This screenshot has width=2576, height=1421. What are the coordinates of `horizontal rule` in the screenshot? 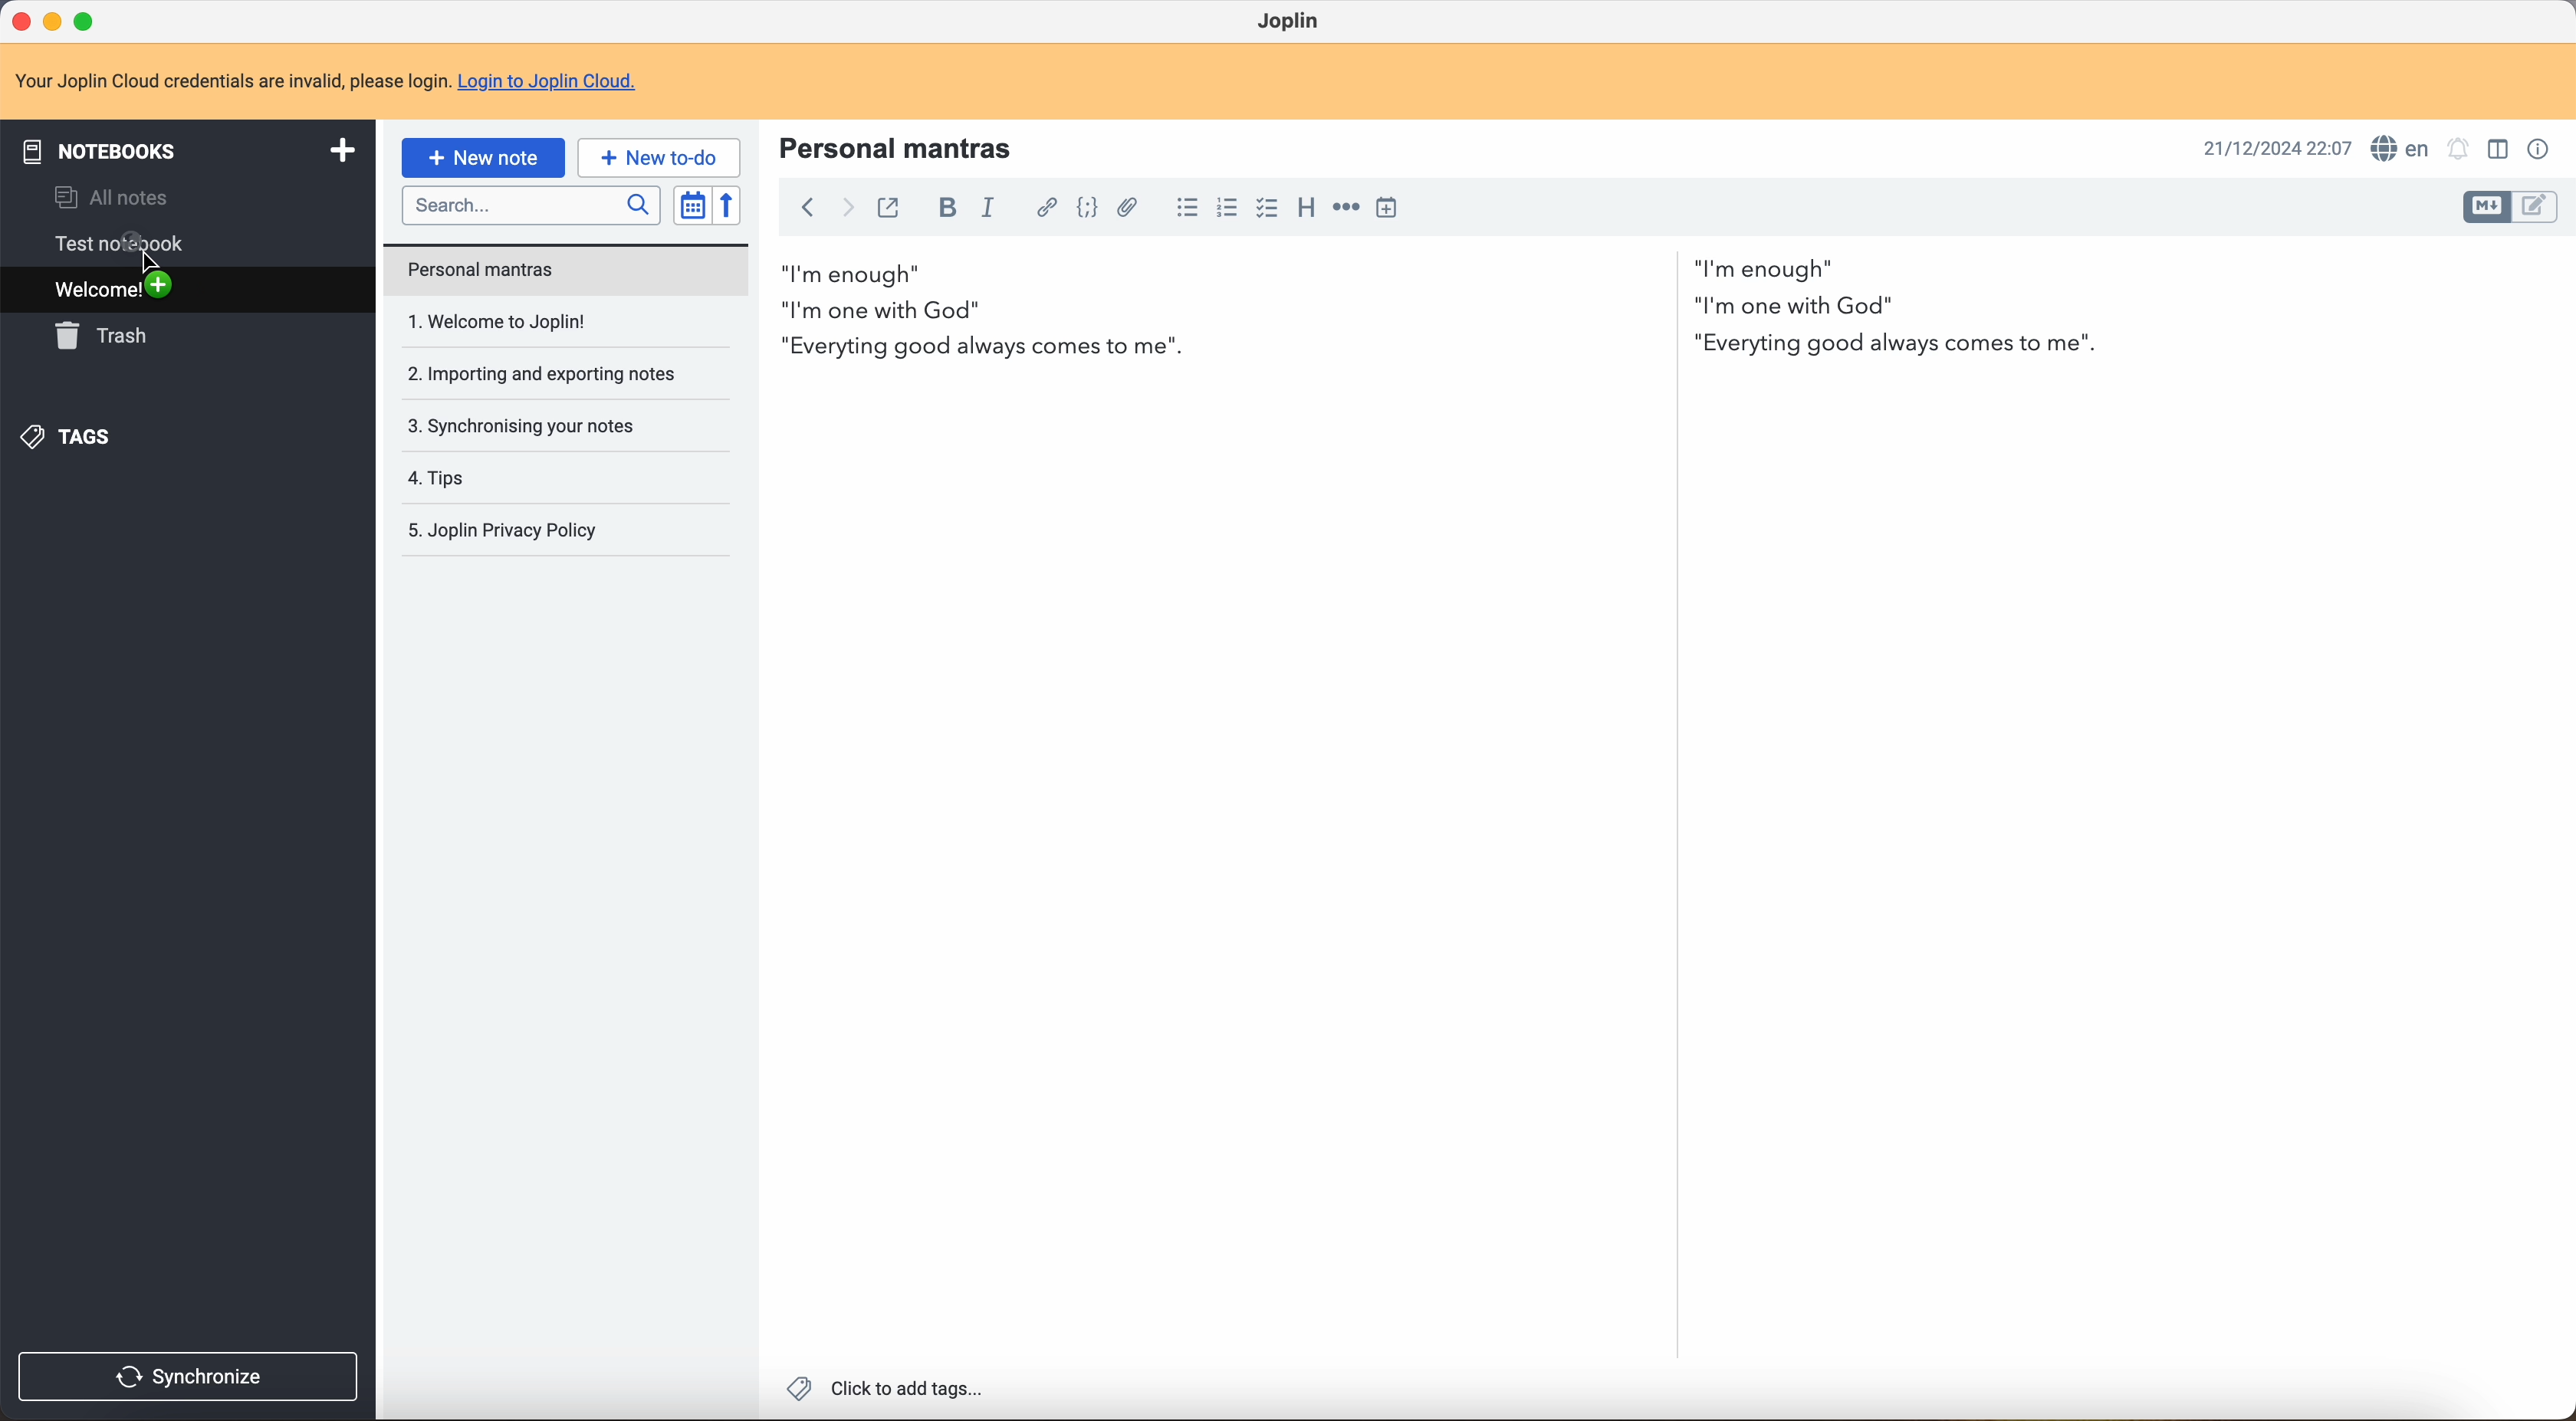 It's located at (1347, 209).